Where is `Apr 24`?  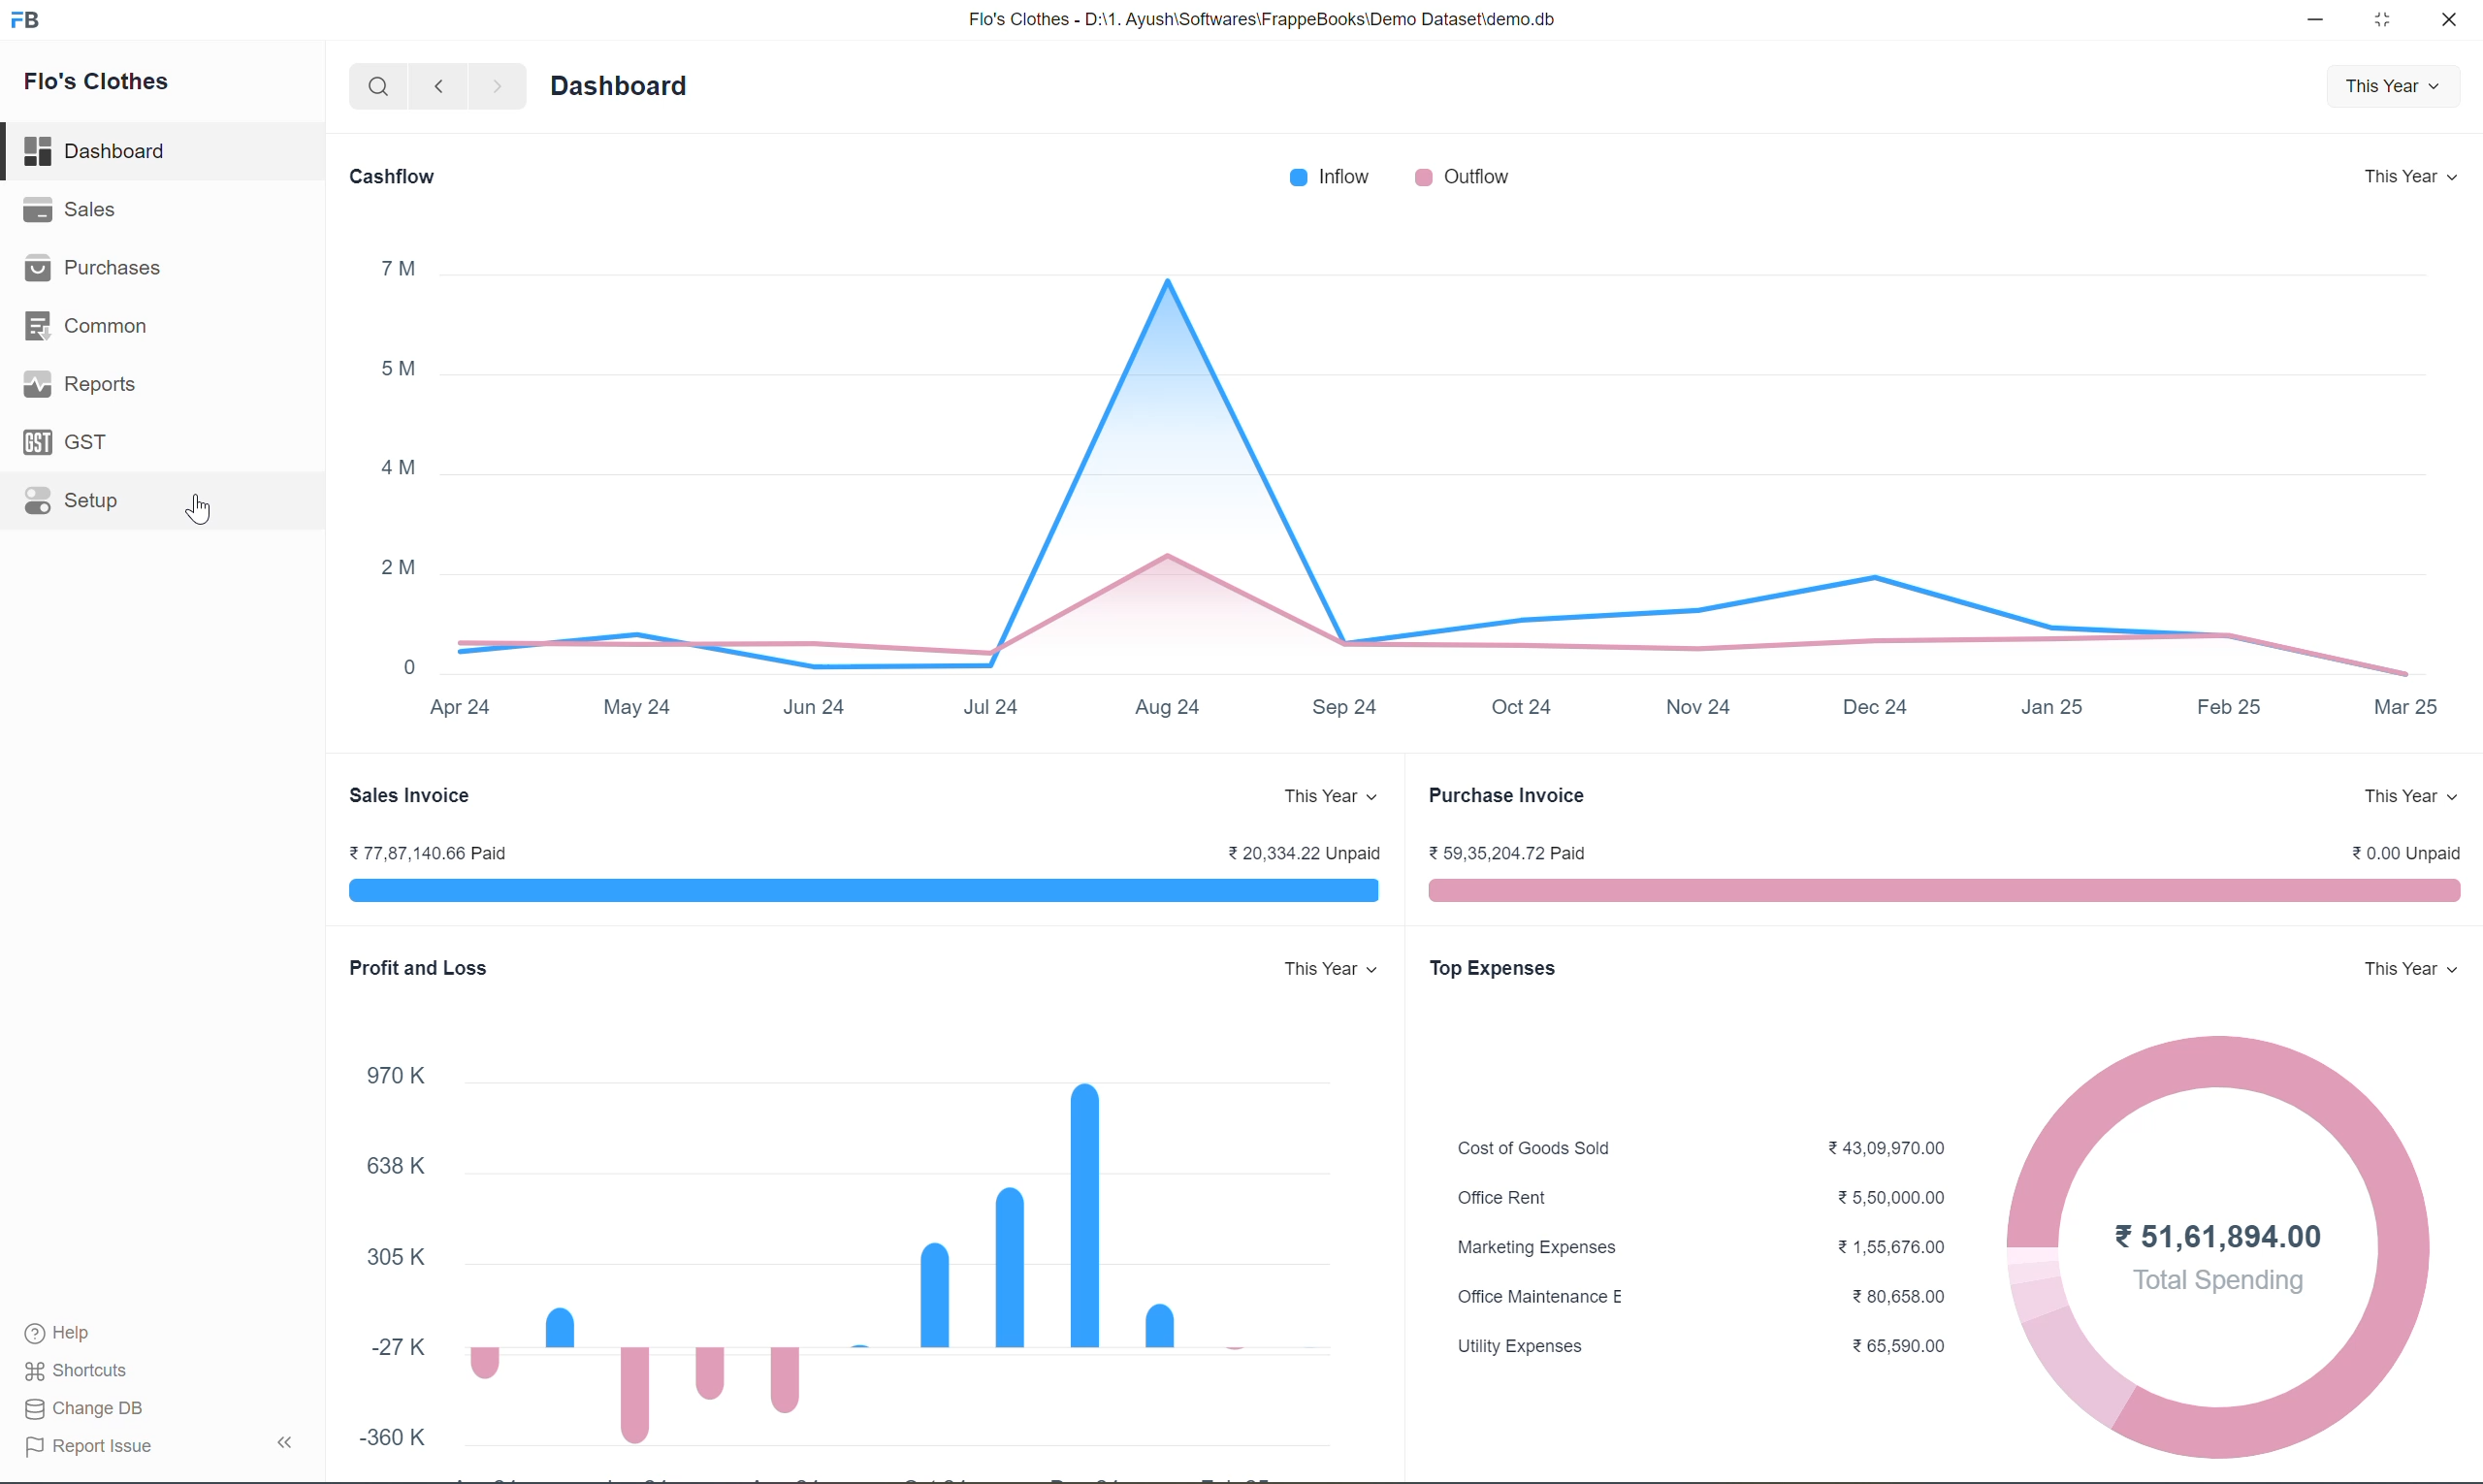 Apr 24 is located at coordinates (460, 703).